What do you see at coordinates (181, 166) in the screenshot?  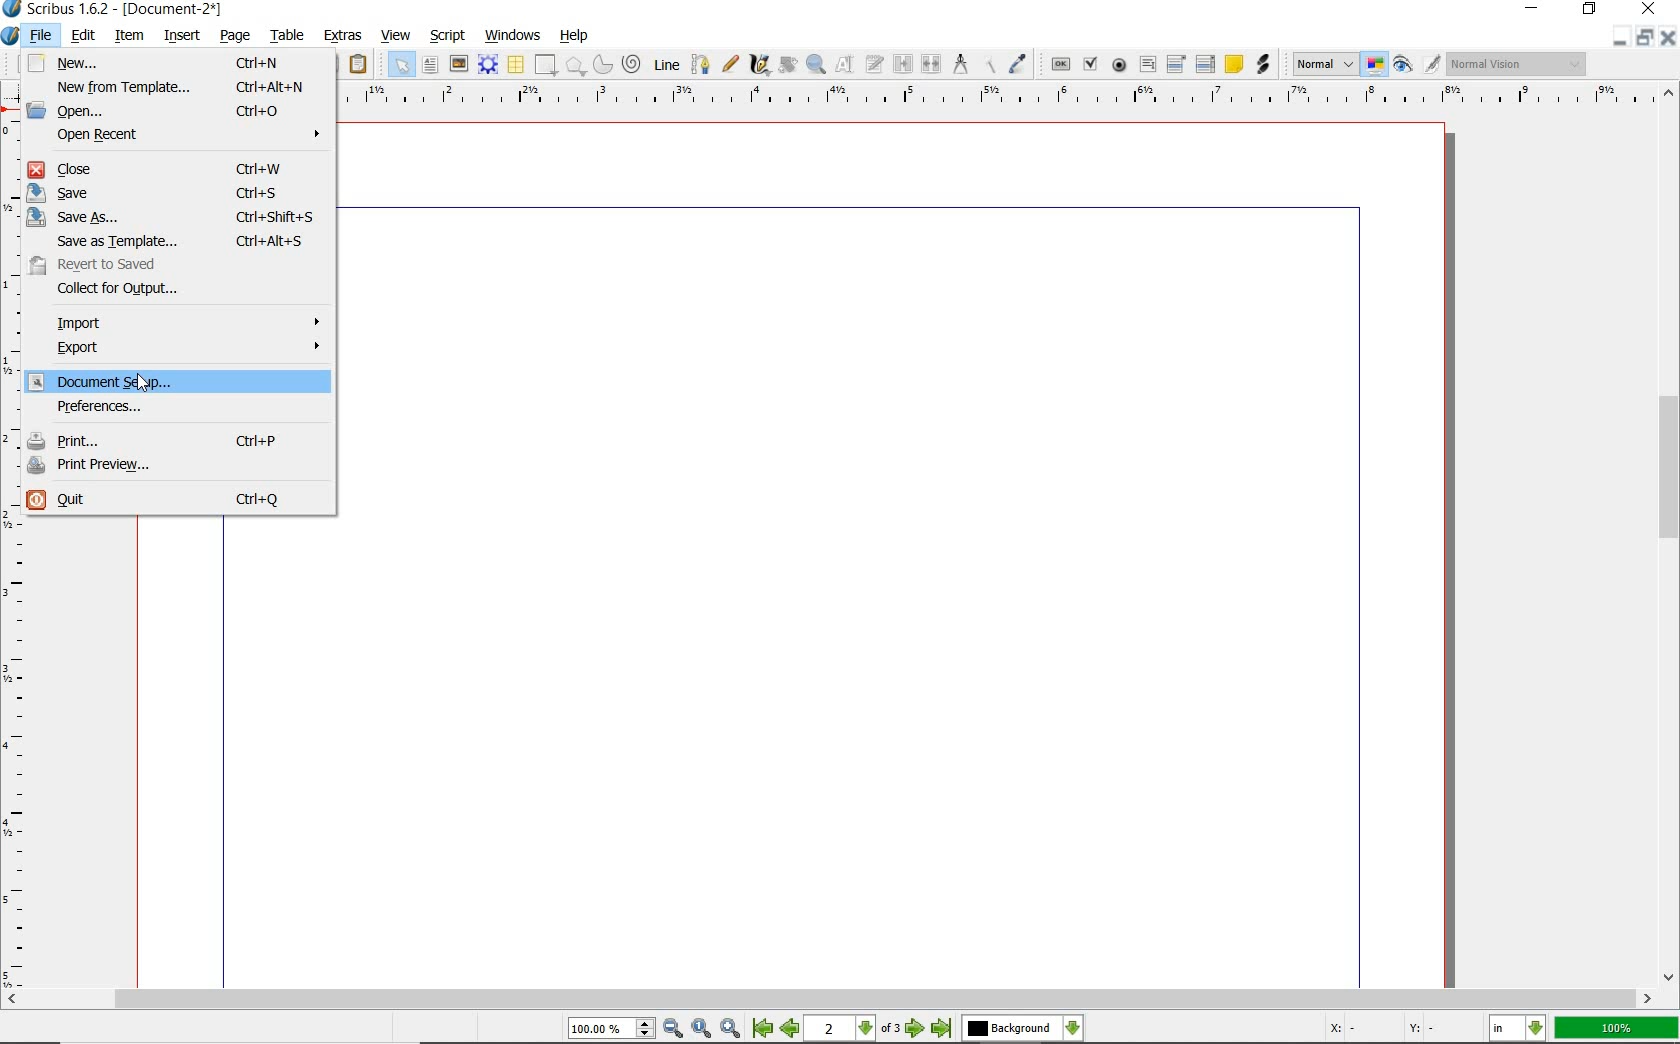 I see `close` at bounding box center [181, 166].